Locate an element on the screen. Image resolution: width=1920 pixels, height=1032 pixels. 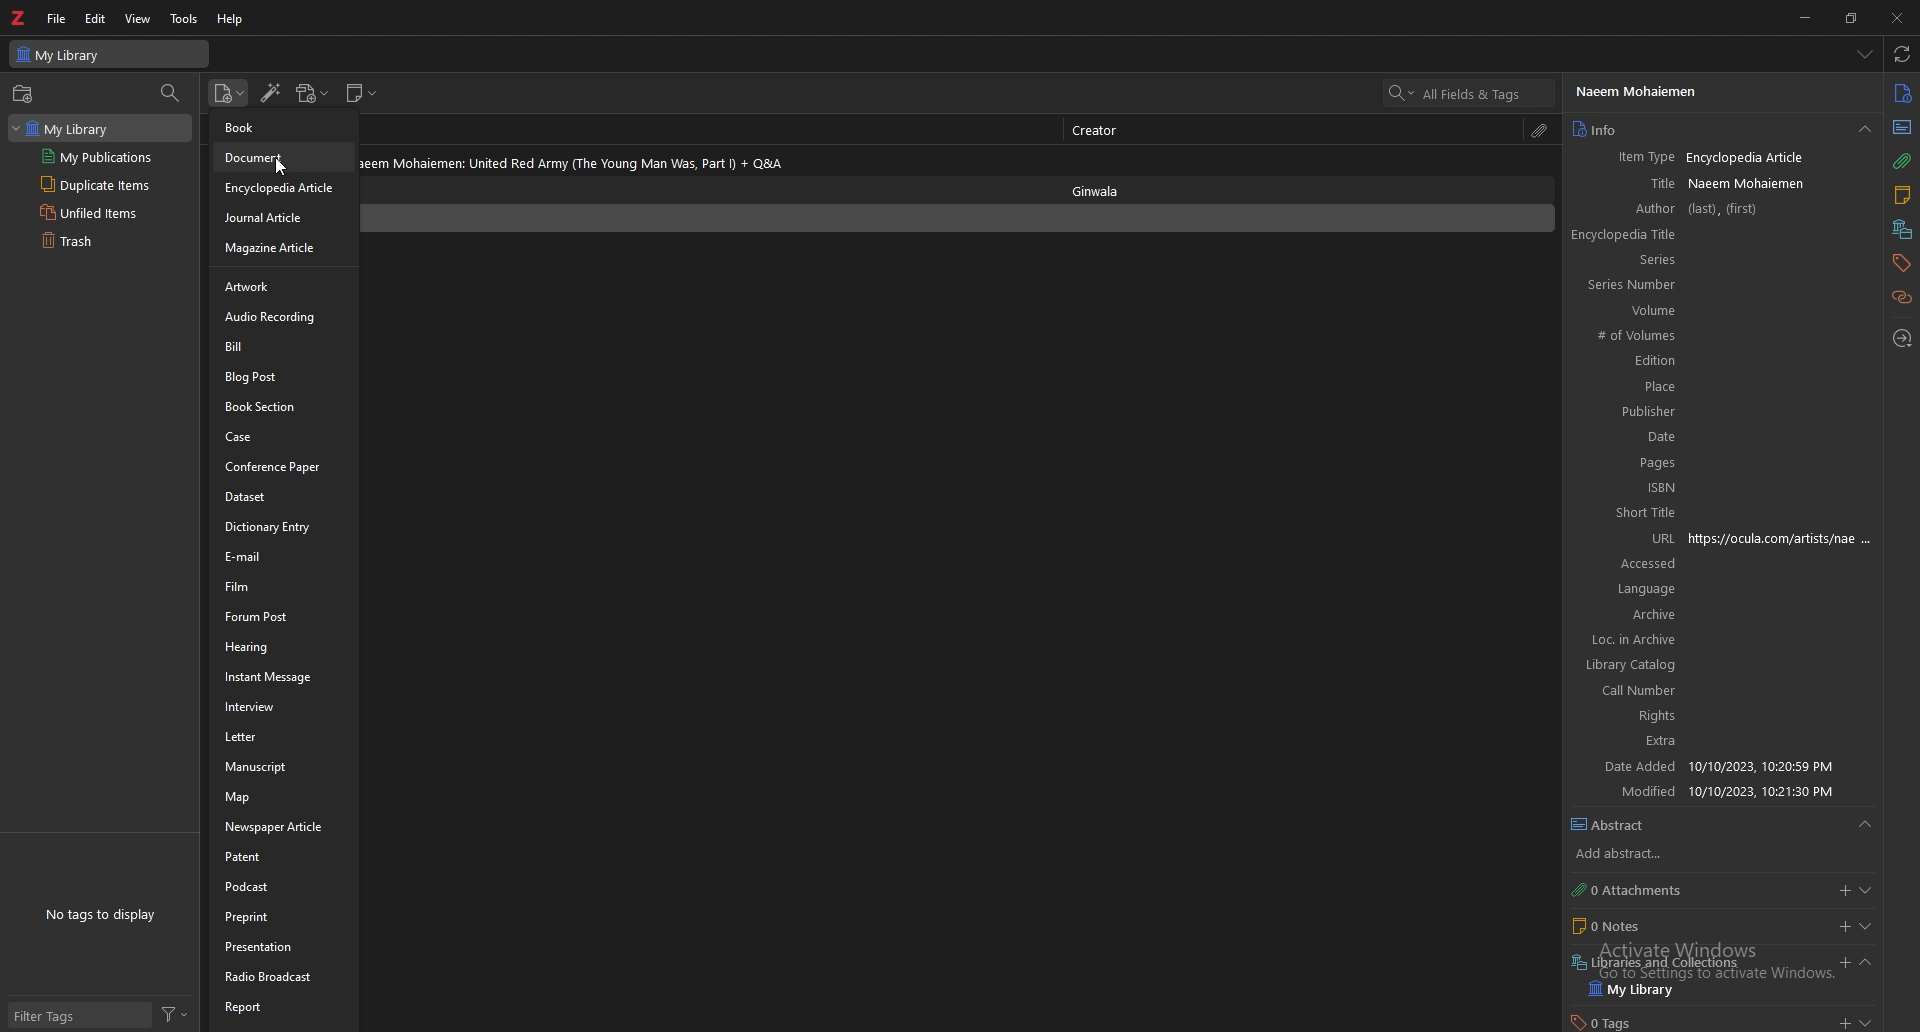
creator is located at coordinates (1101, 129).